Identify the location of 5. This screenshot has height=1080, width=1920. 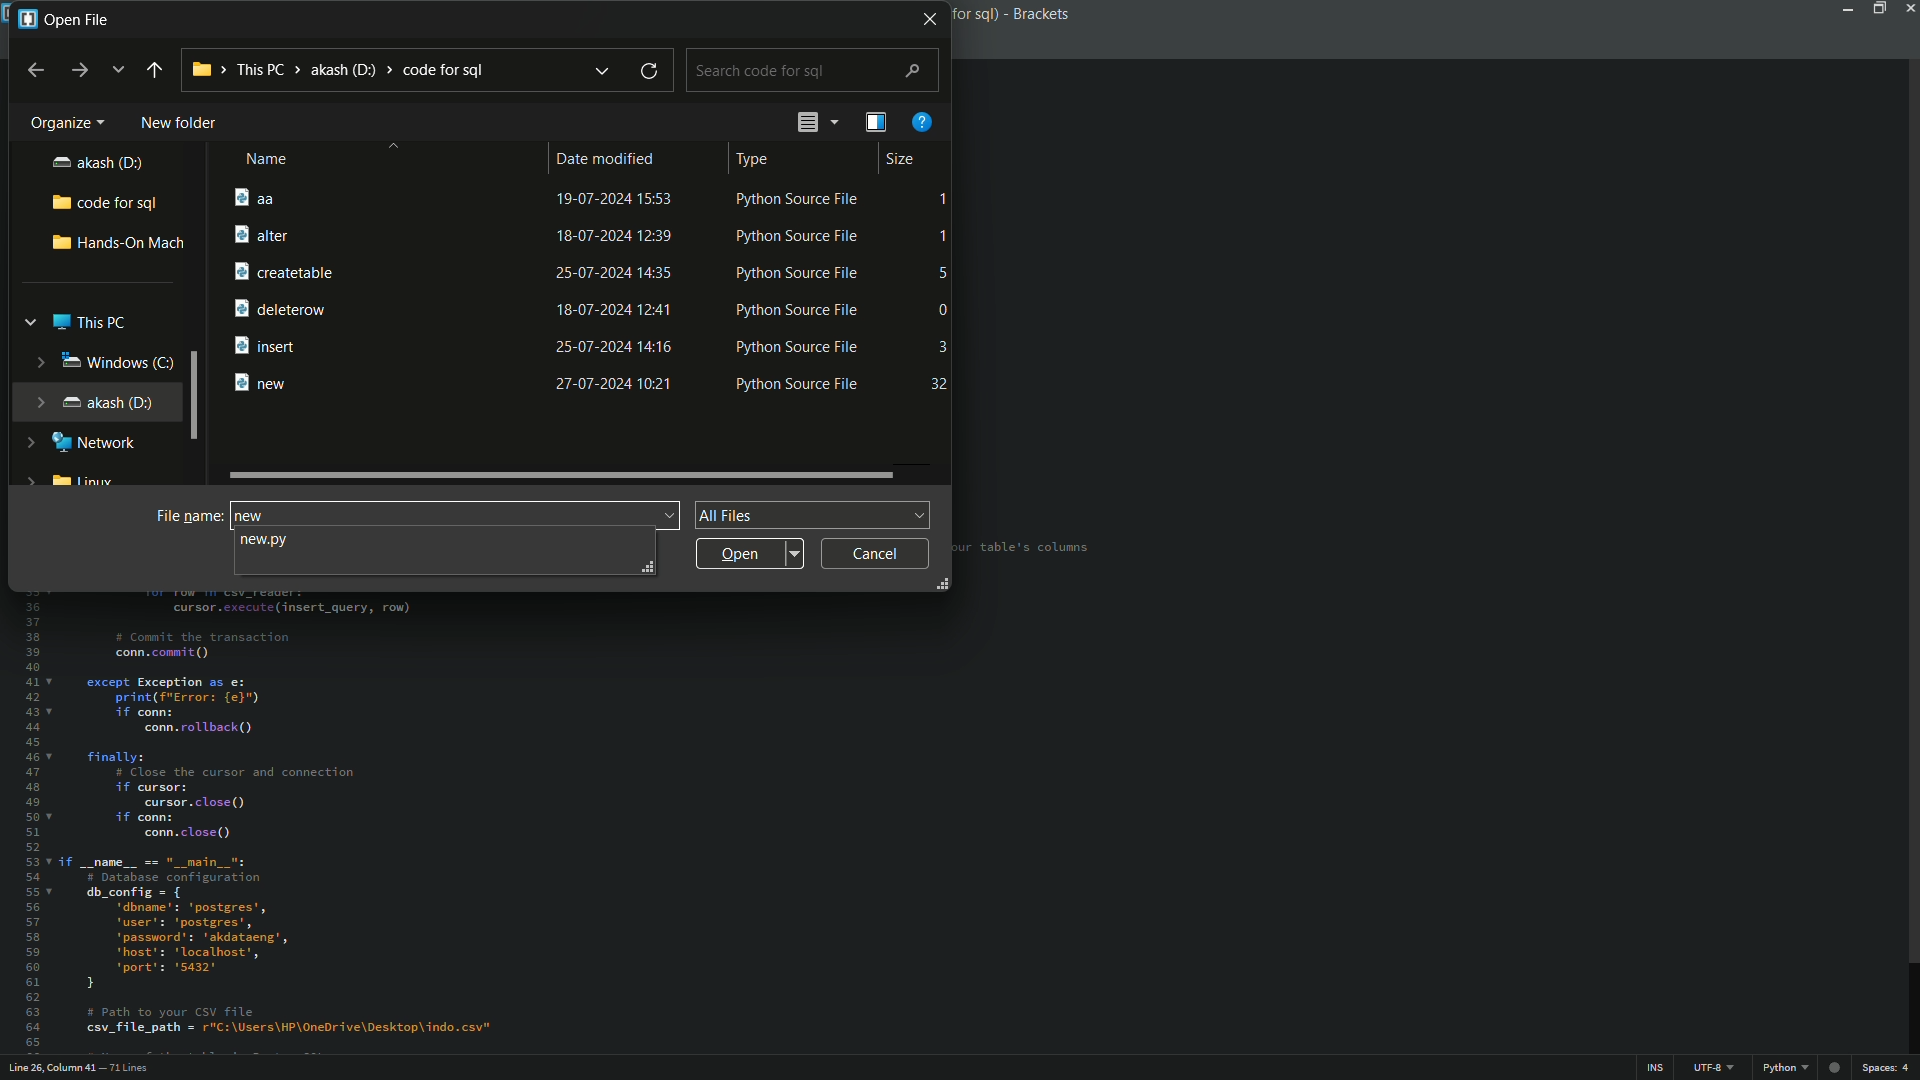
(941, 273).